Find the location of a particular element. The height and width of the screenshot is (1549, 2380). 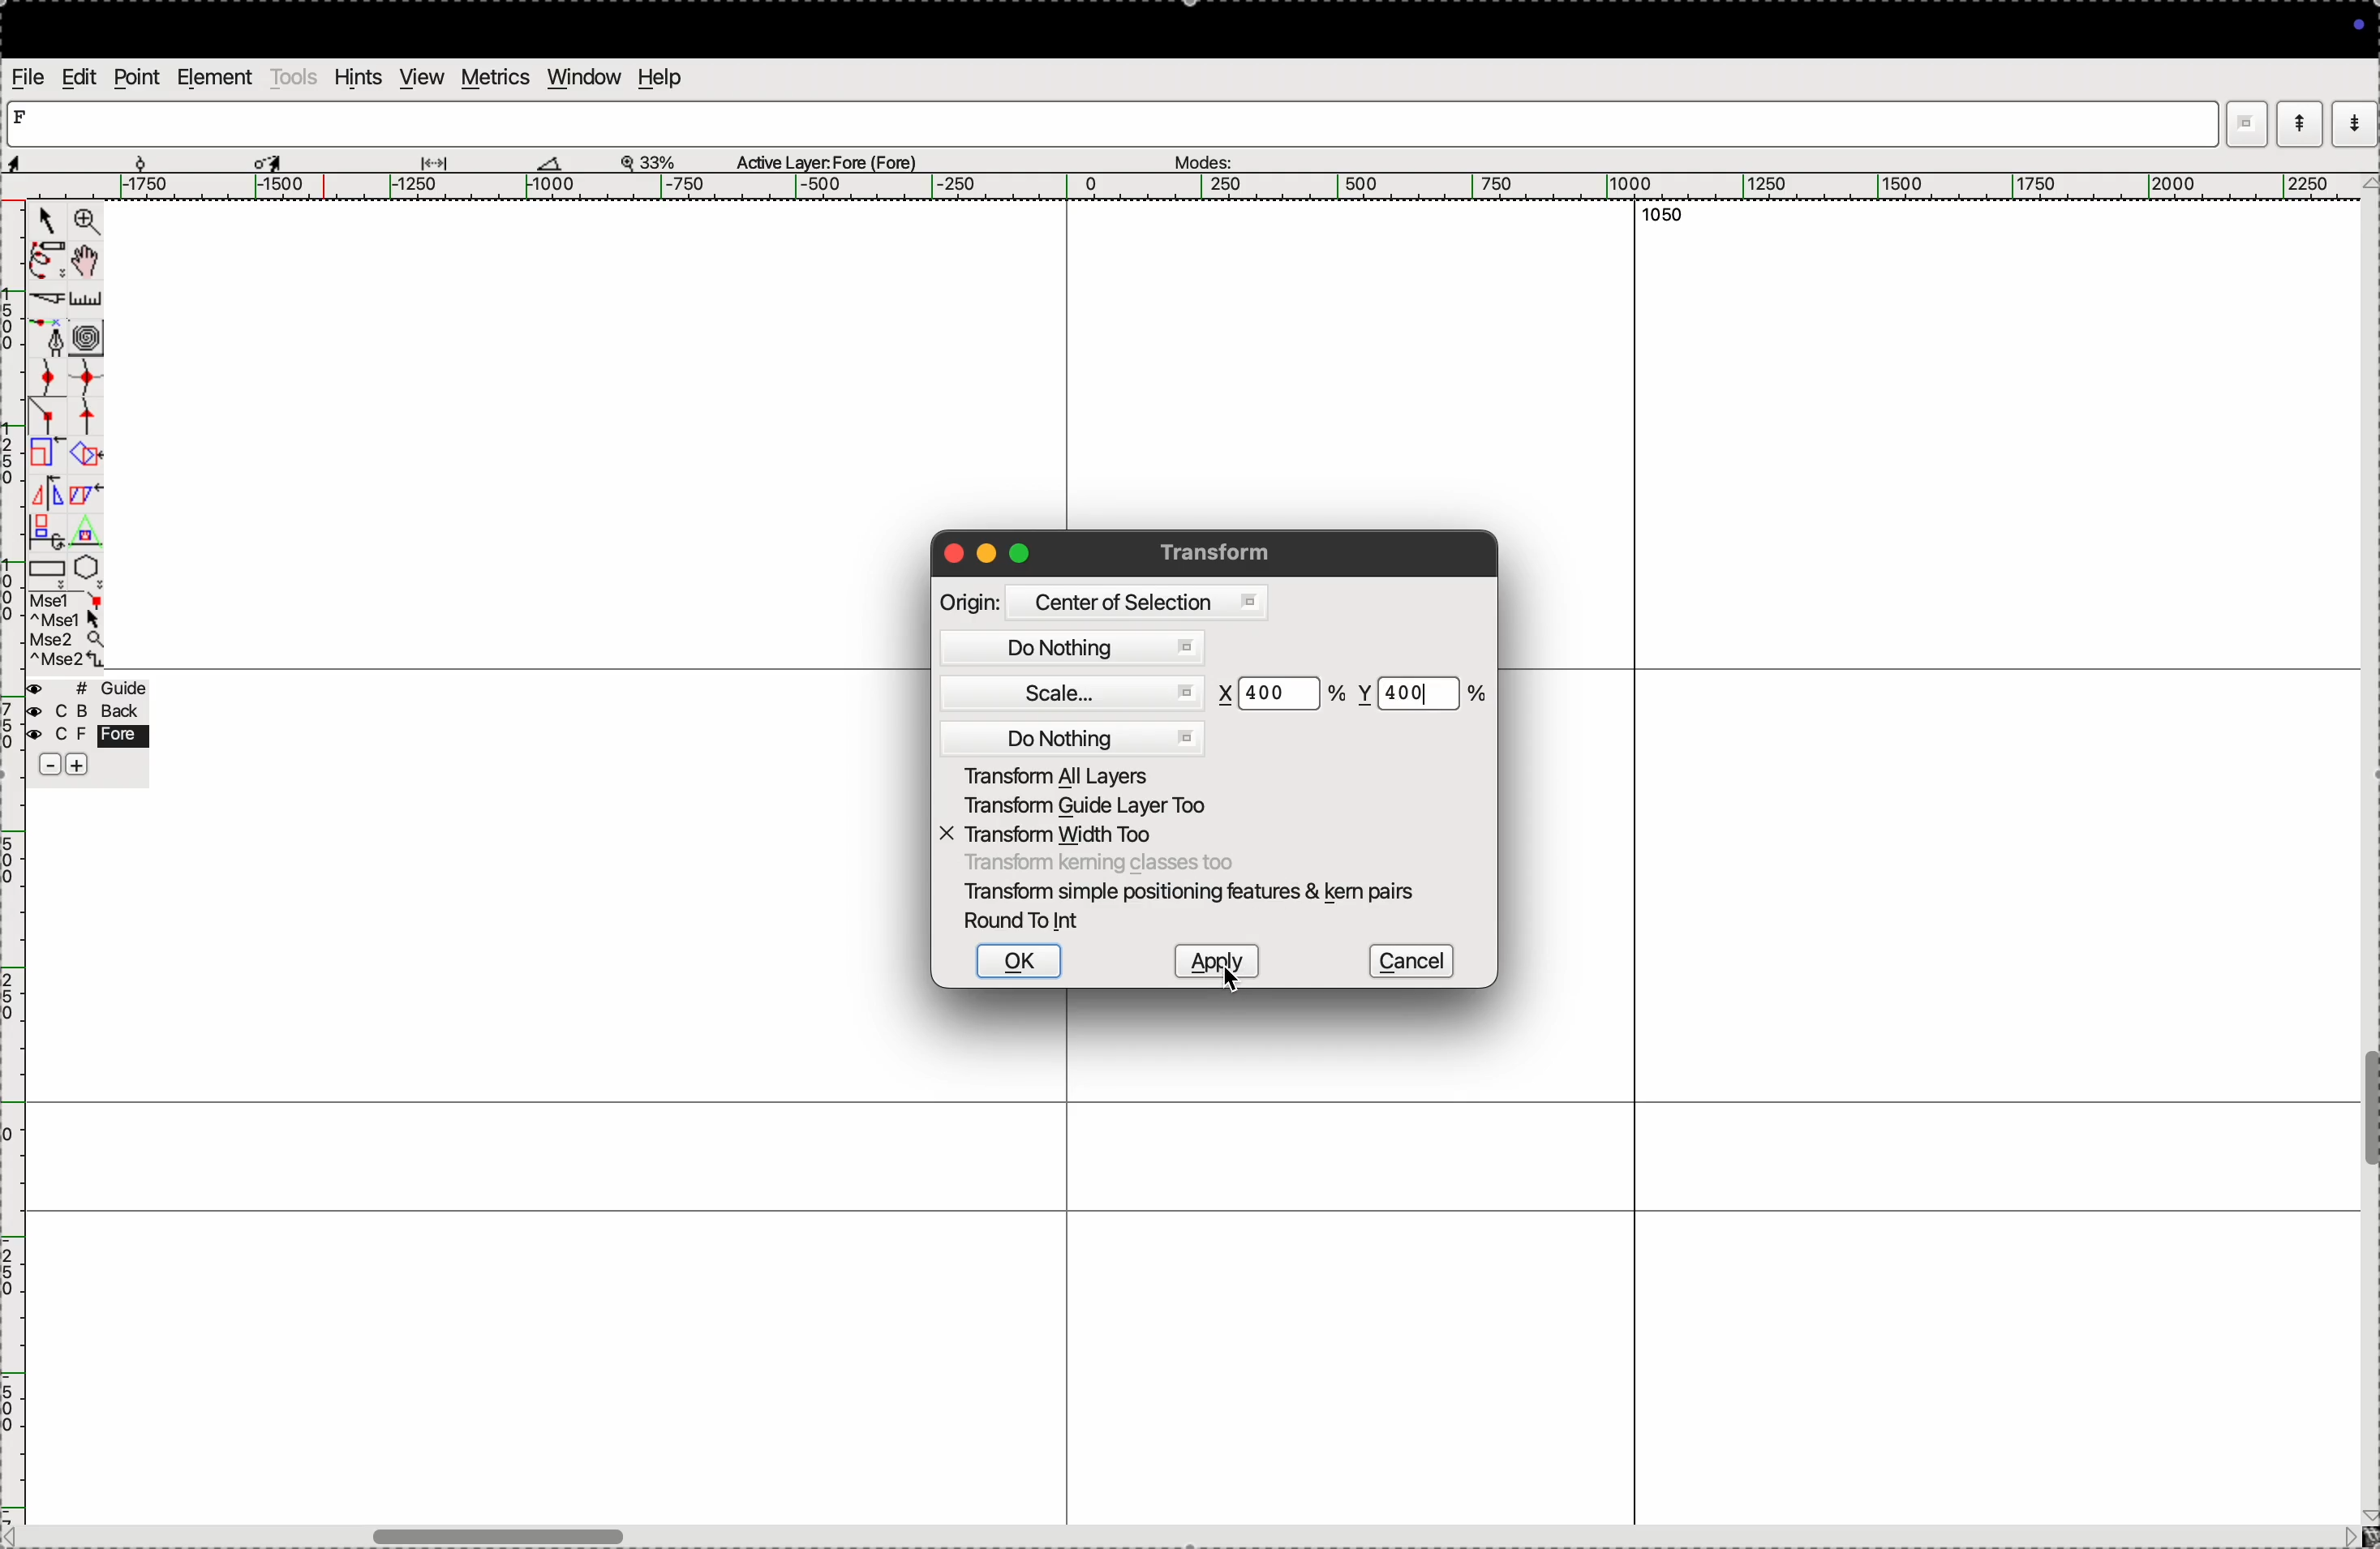

view is located at coordinates (420, 77).